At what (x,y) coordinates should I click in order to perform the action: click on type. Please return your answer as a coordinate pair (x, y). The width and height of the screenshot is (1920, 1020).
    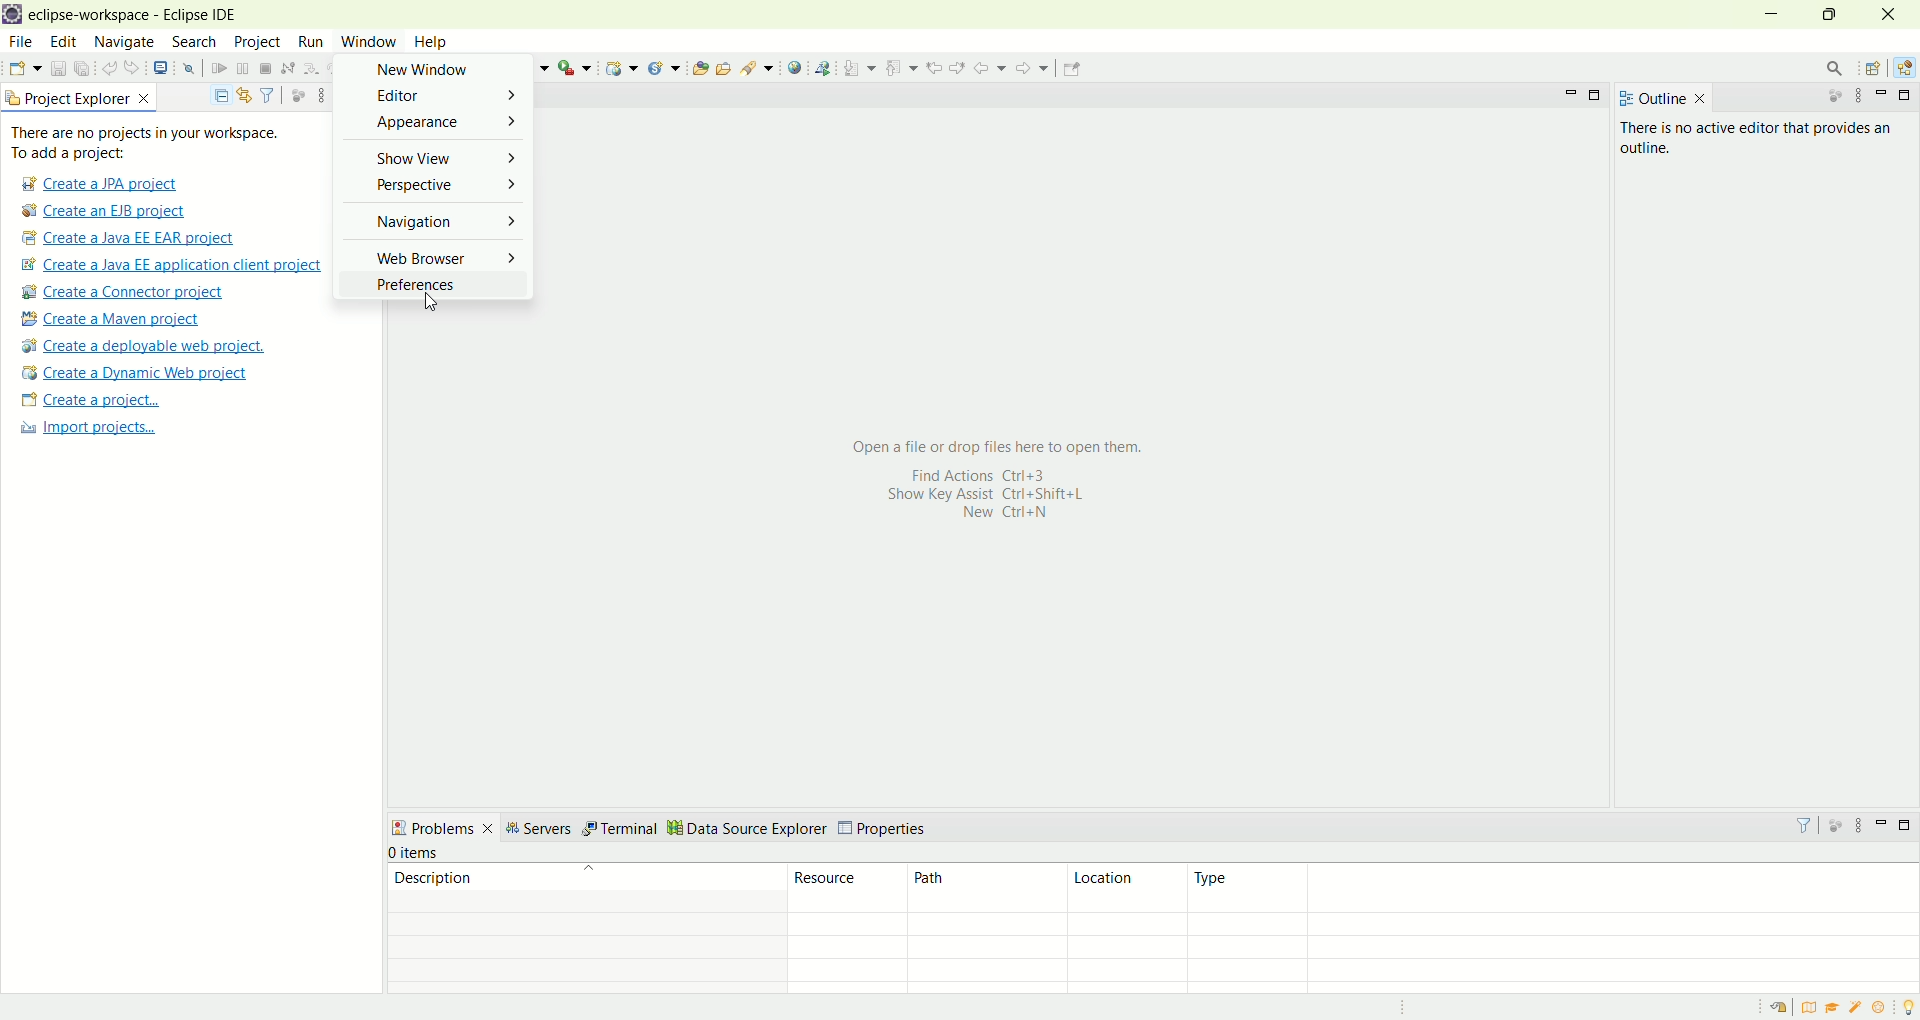
    Looking at the image, I should click on (1552, 889).